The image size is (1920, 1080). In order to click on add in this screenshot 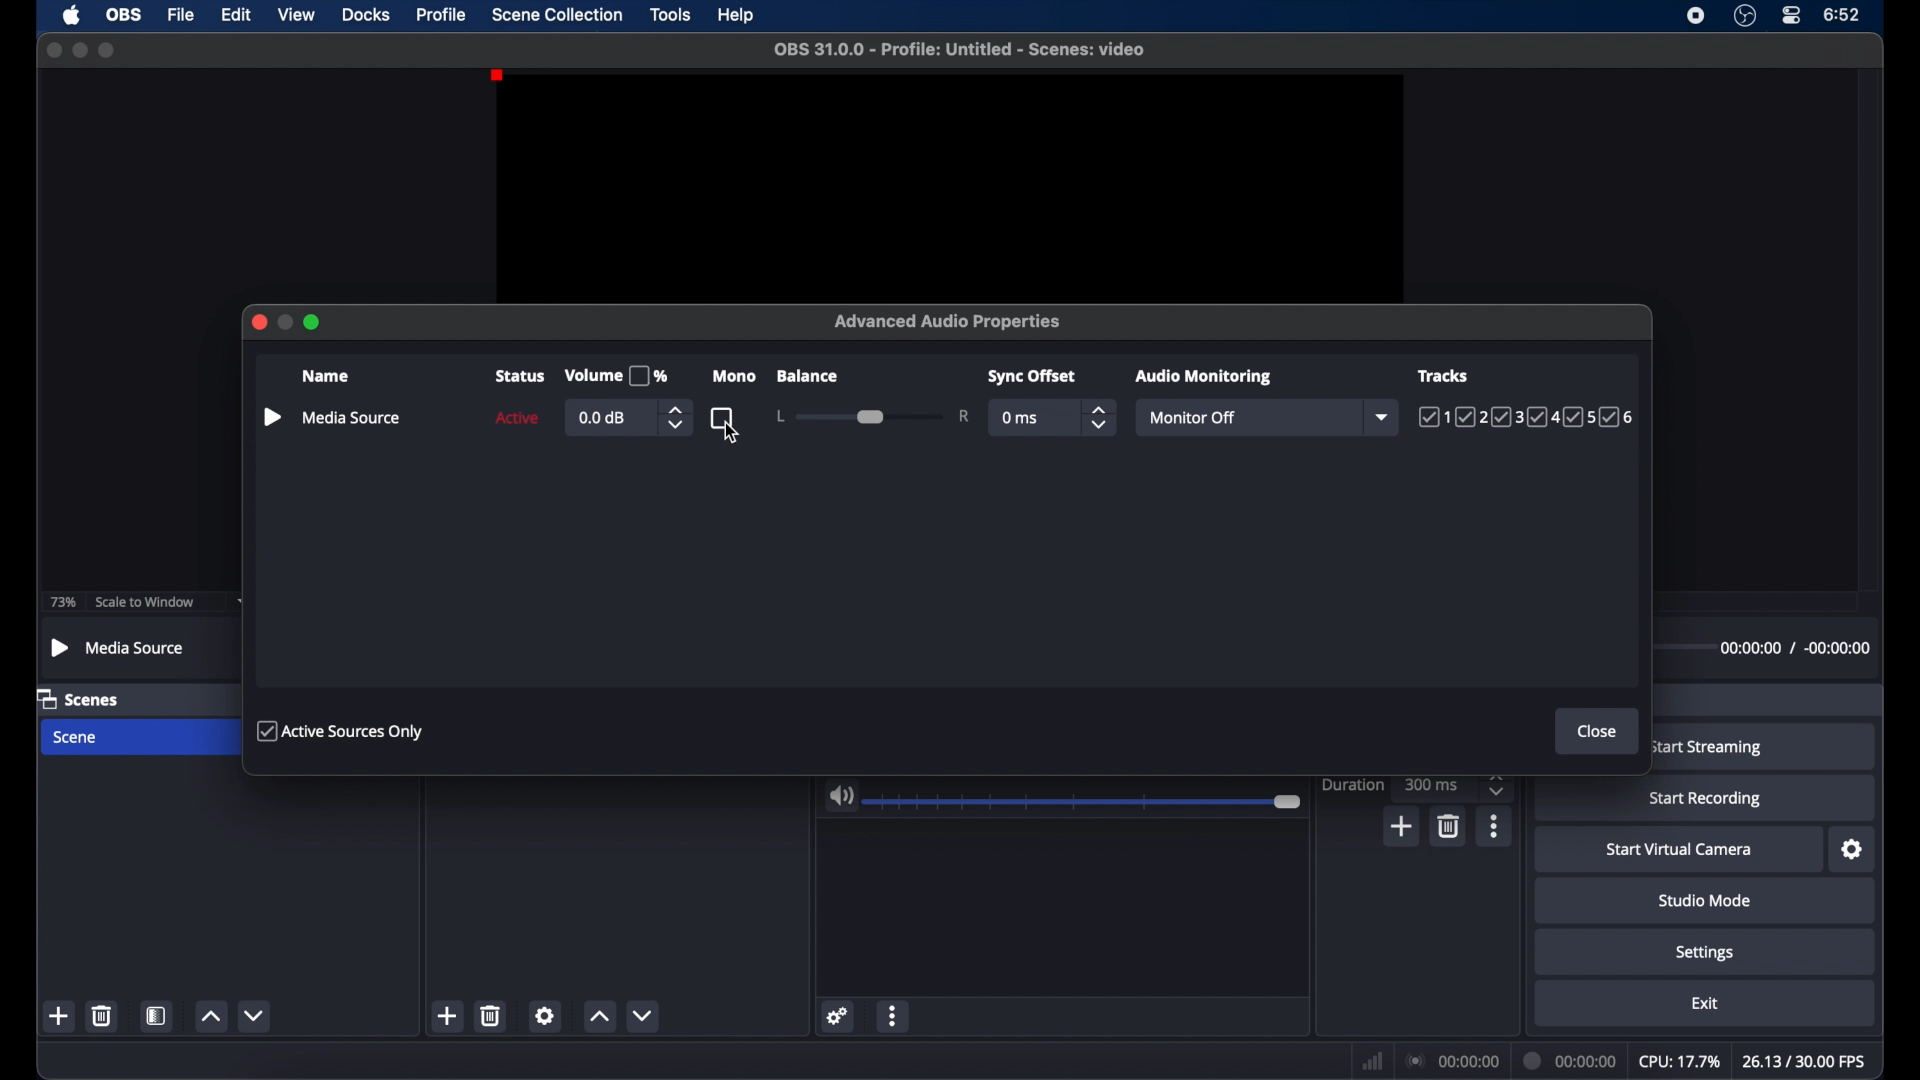, I will do `click(446, 1016)`.